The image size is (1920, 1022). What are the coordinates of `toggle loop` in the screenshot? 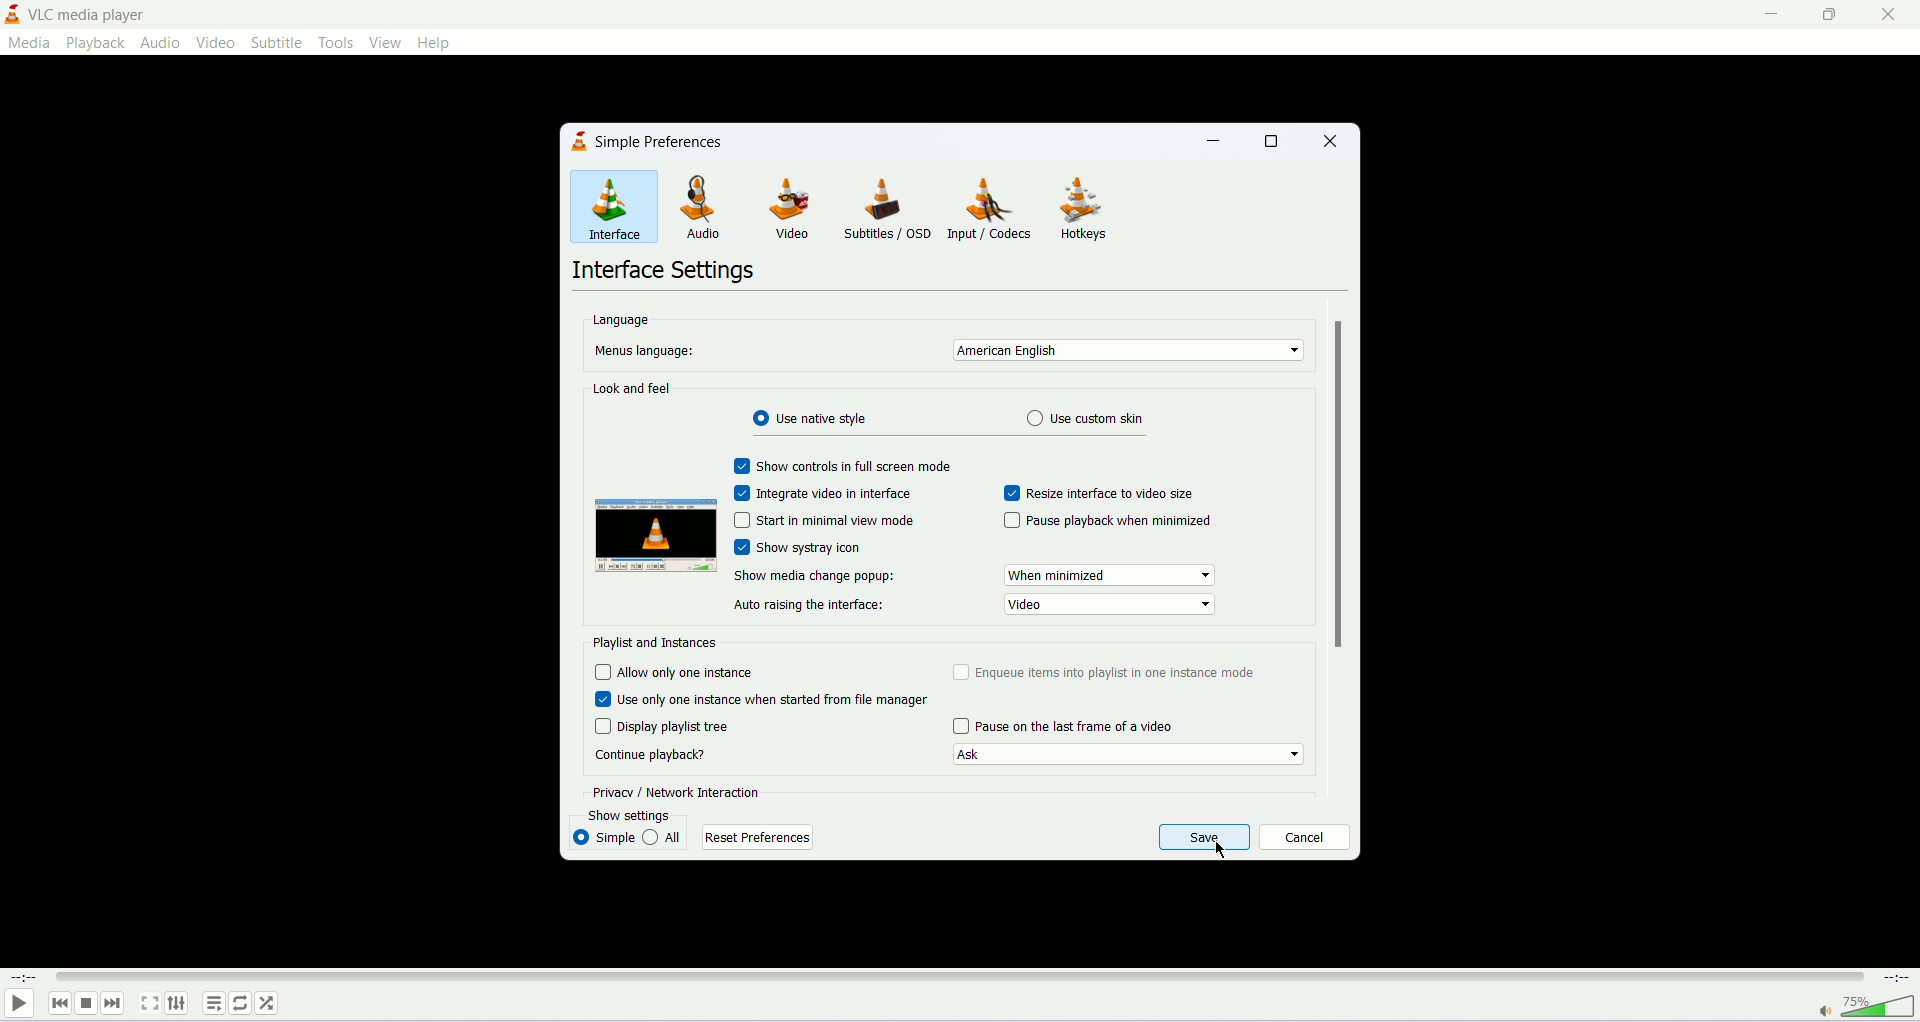 It's located at (240, 1004).